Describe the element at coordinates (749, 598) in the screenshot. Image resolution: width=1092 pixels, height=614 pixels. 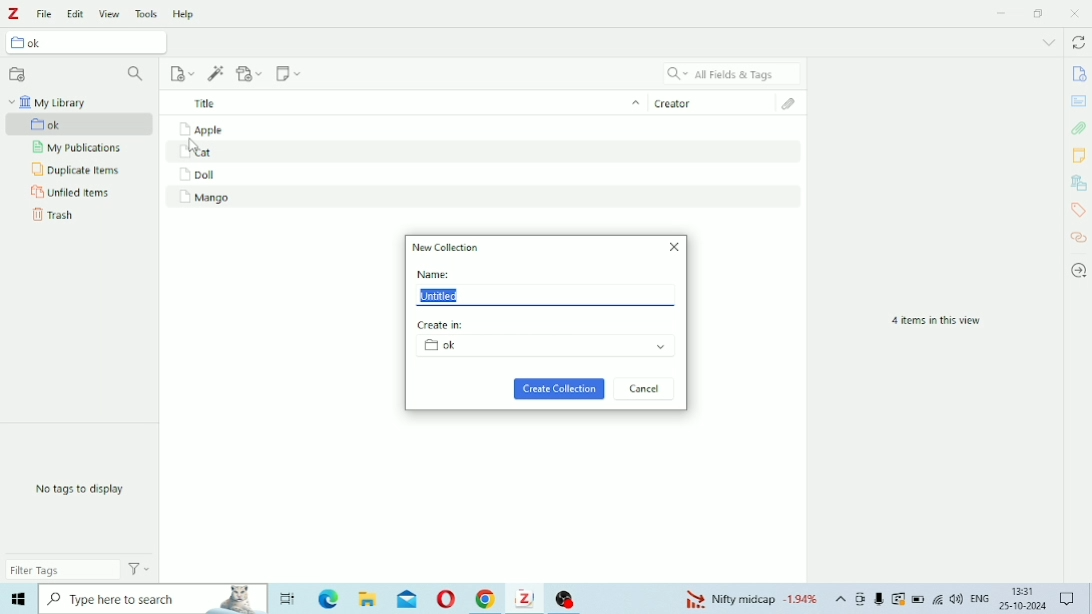
I see `Nifty midcap -1.94%` at that location.